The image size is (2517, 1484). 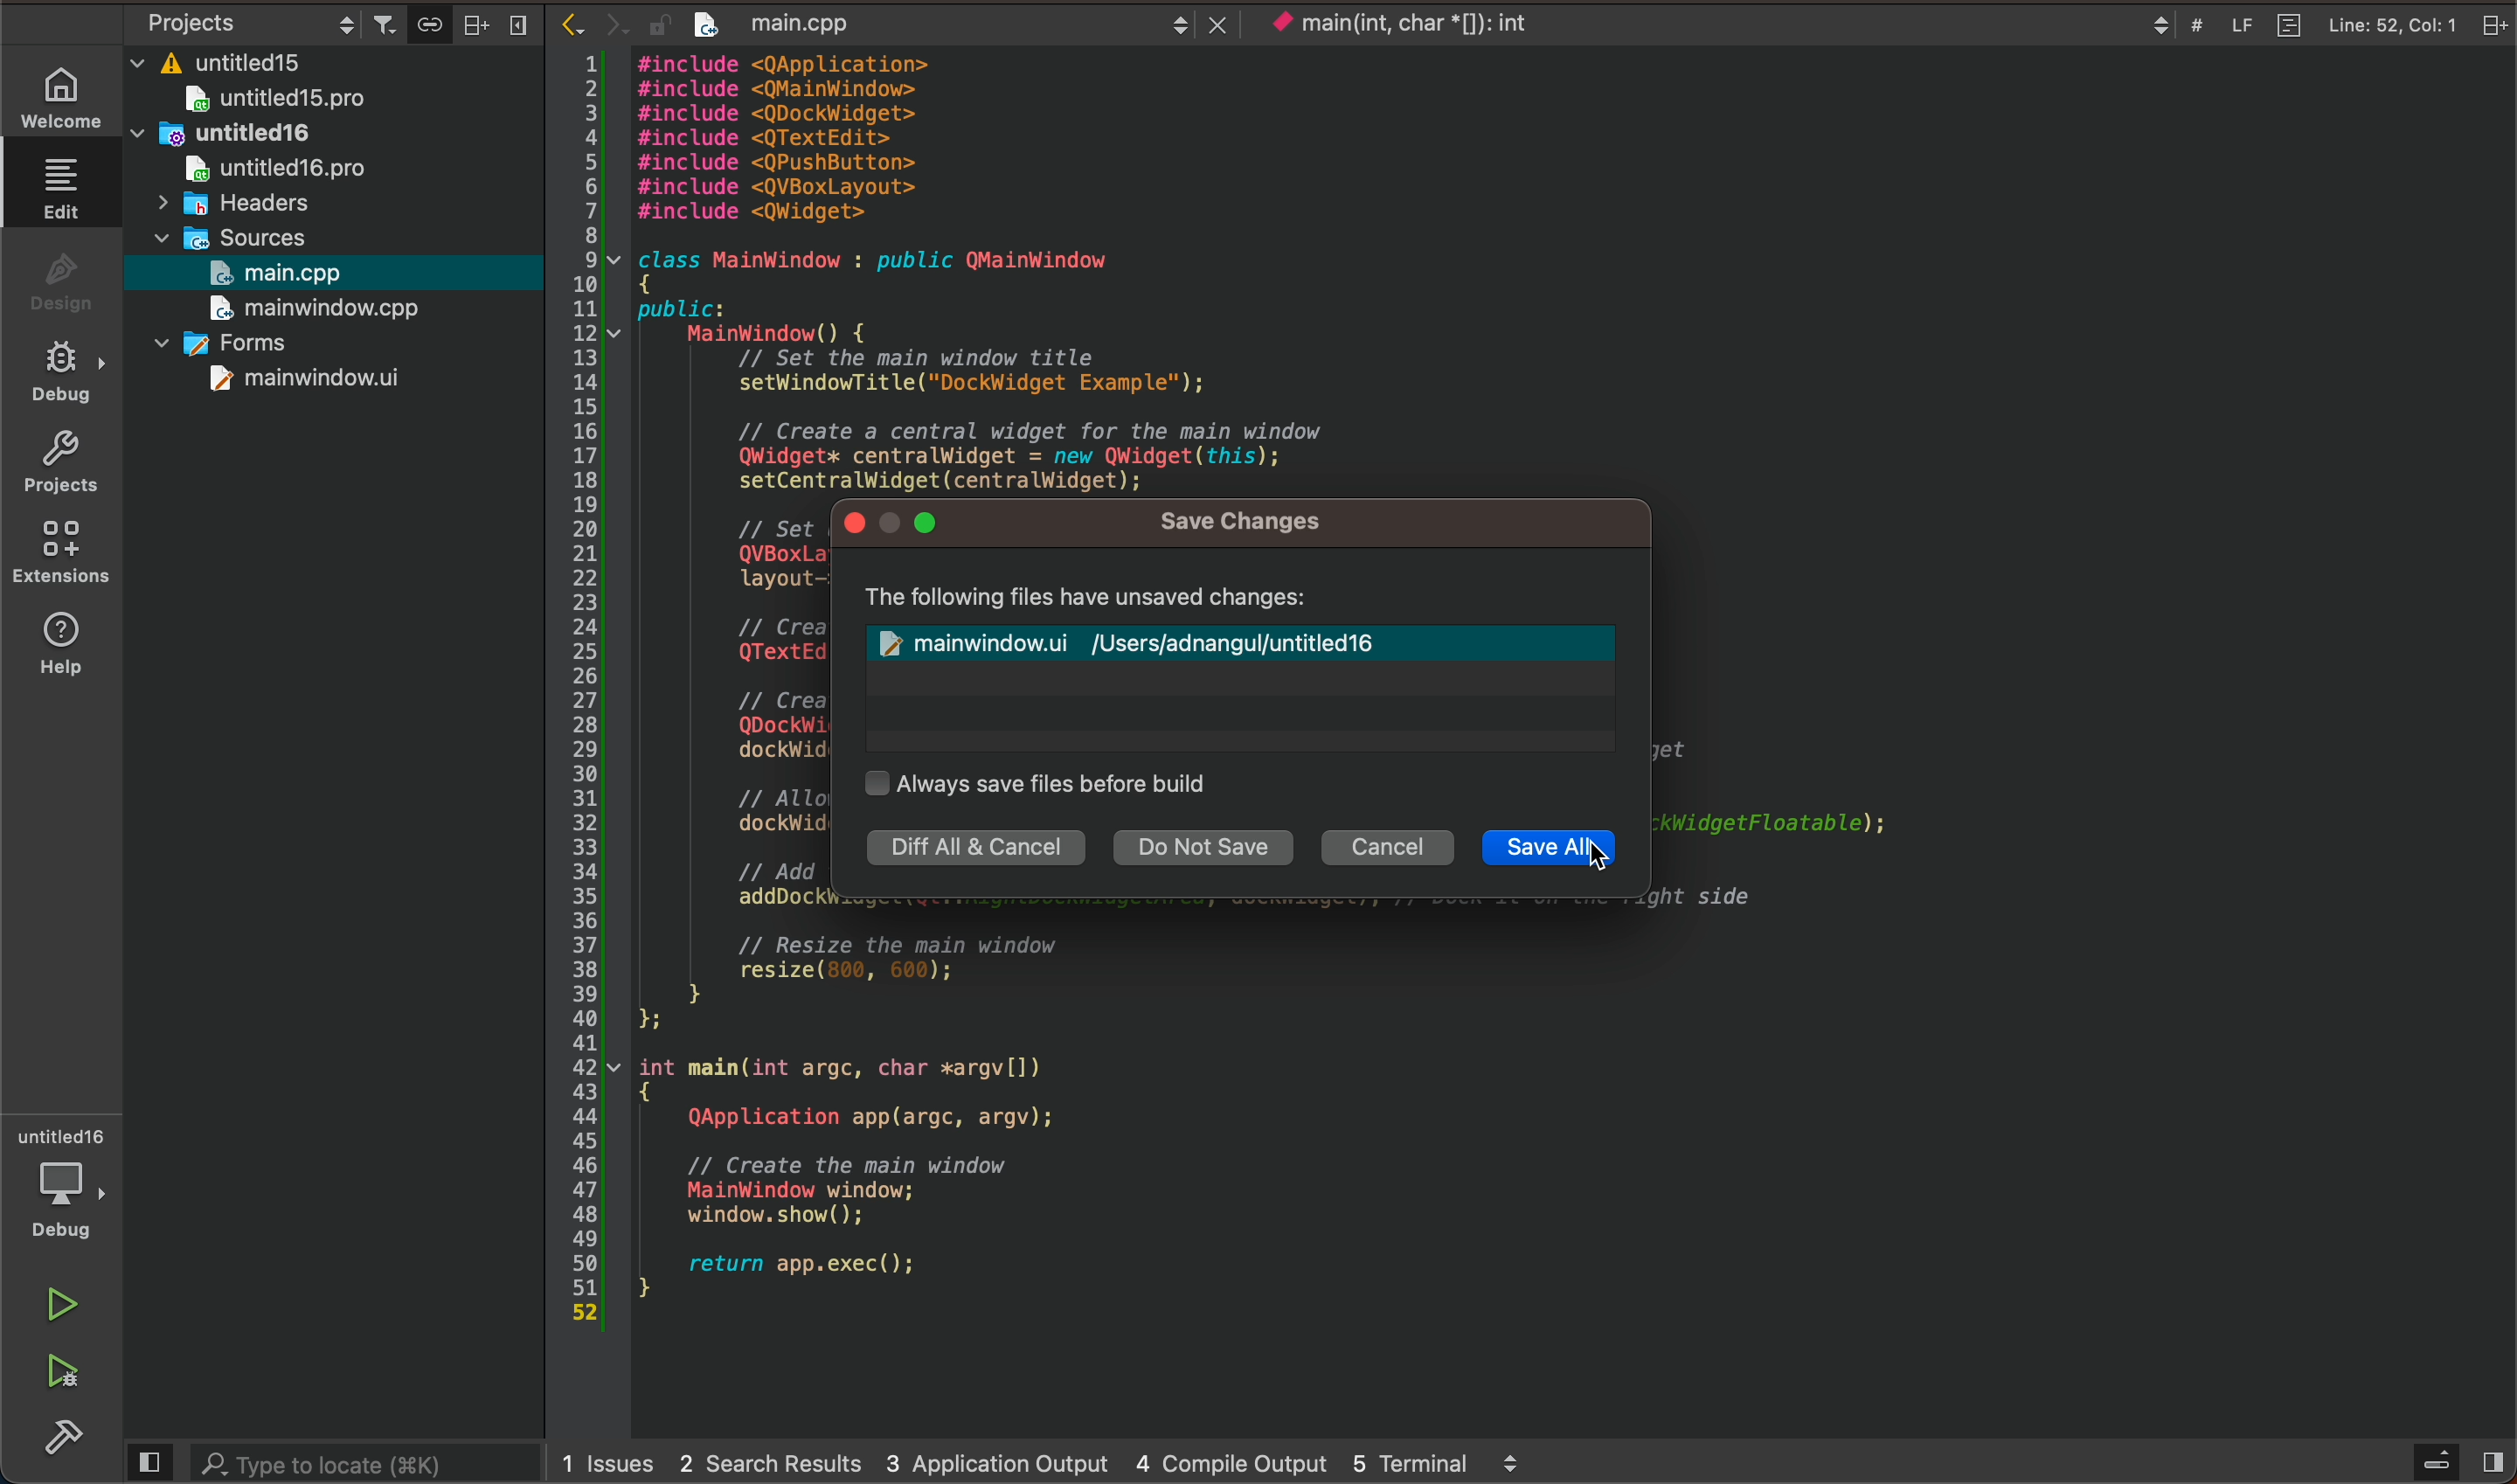 I want to click on untitledpro, so click(x=285, y=170).